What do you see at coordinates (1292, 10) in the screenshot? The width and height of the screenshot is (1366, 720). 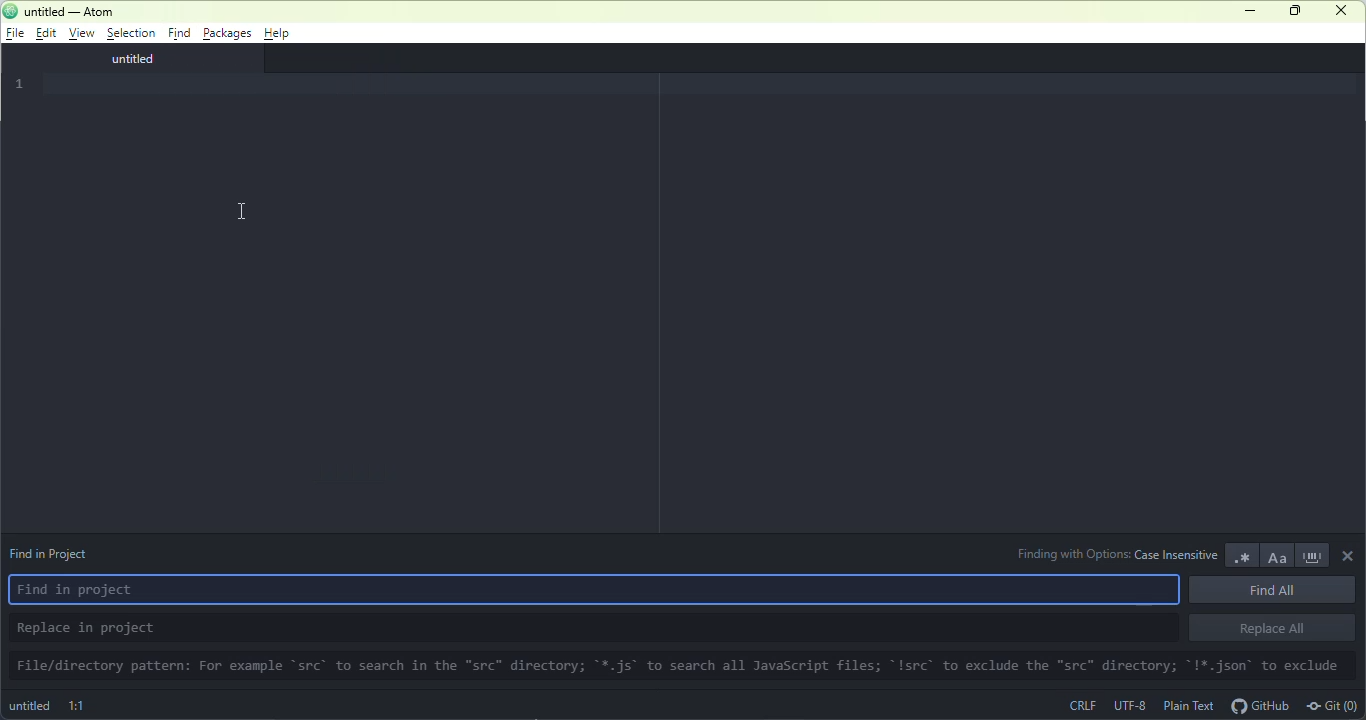 I see `maximize` at bounding box center [1292, 10].